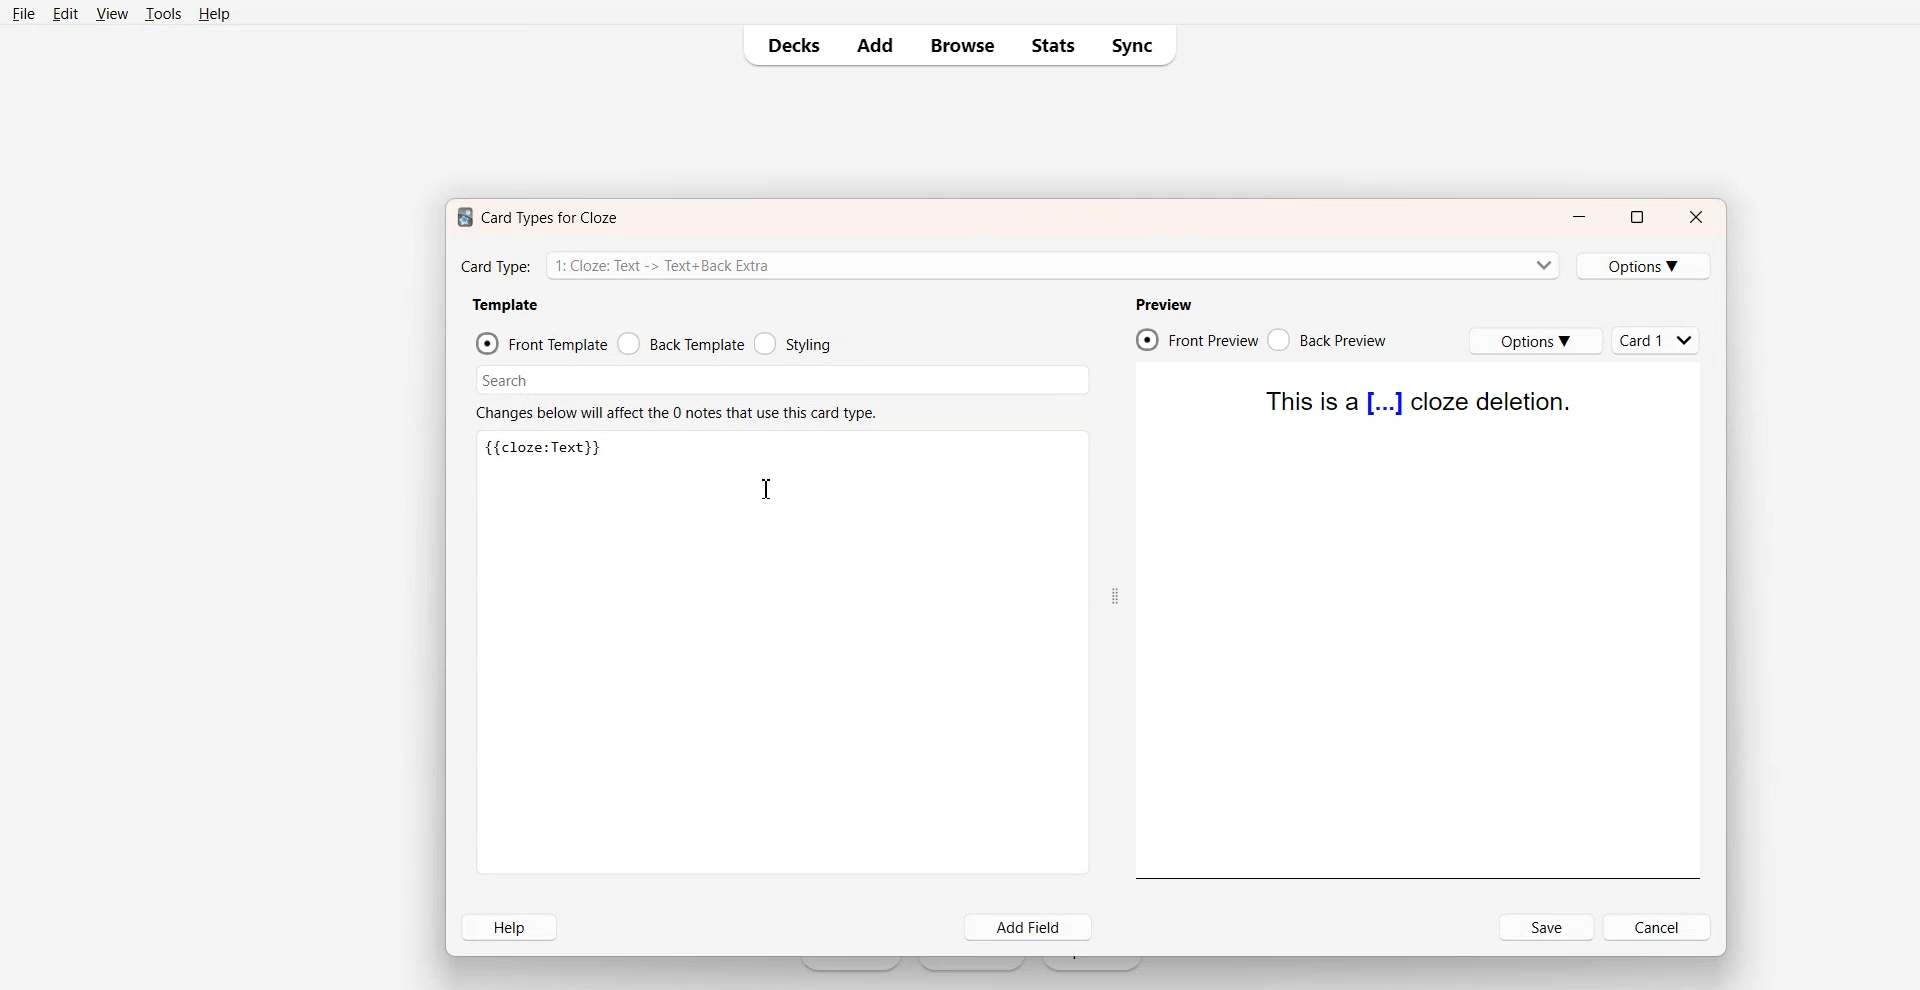  I want to click on Add, so click(873, 45).